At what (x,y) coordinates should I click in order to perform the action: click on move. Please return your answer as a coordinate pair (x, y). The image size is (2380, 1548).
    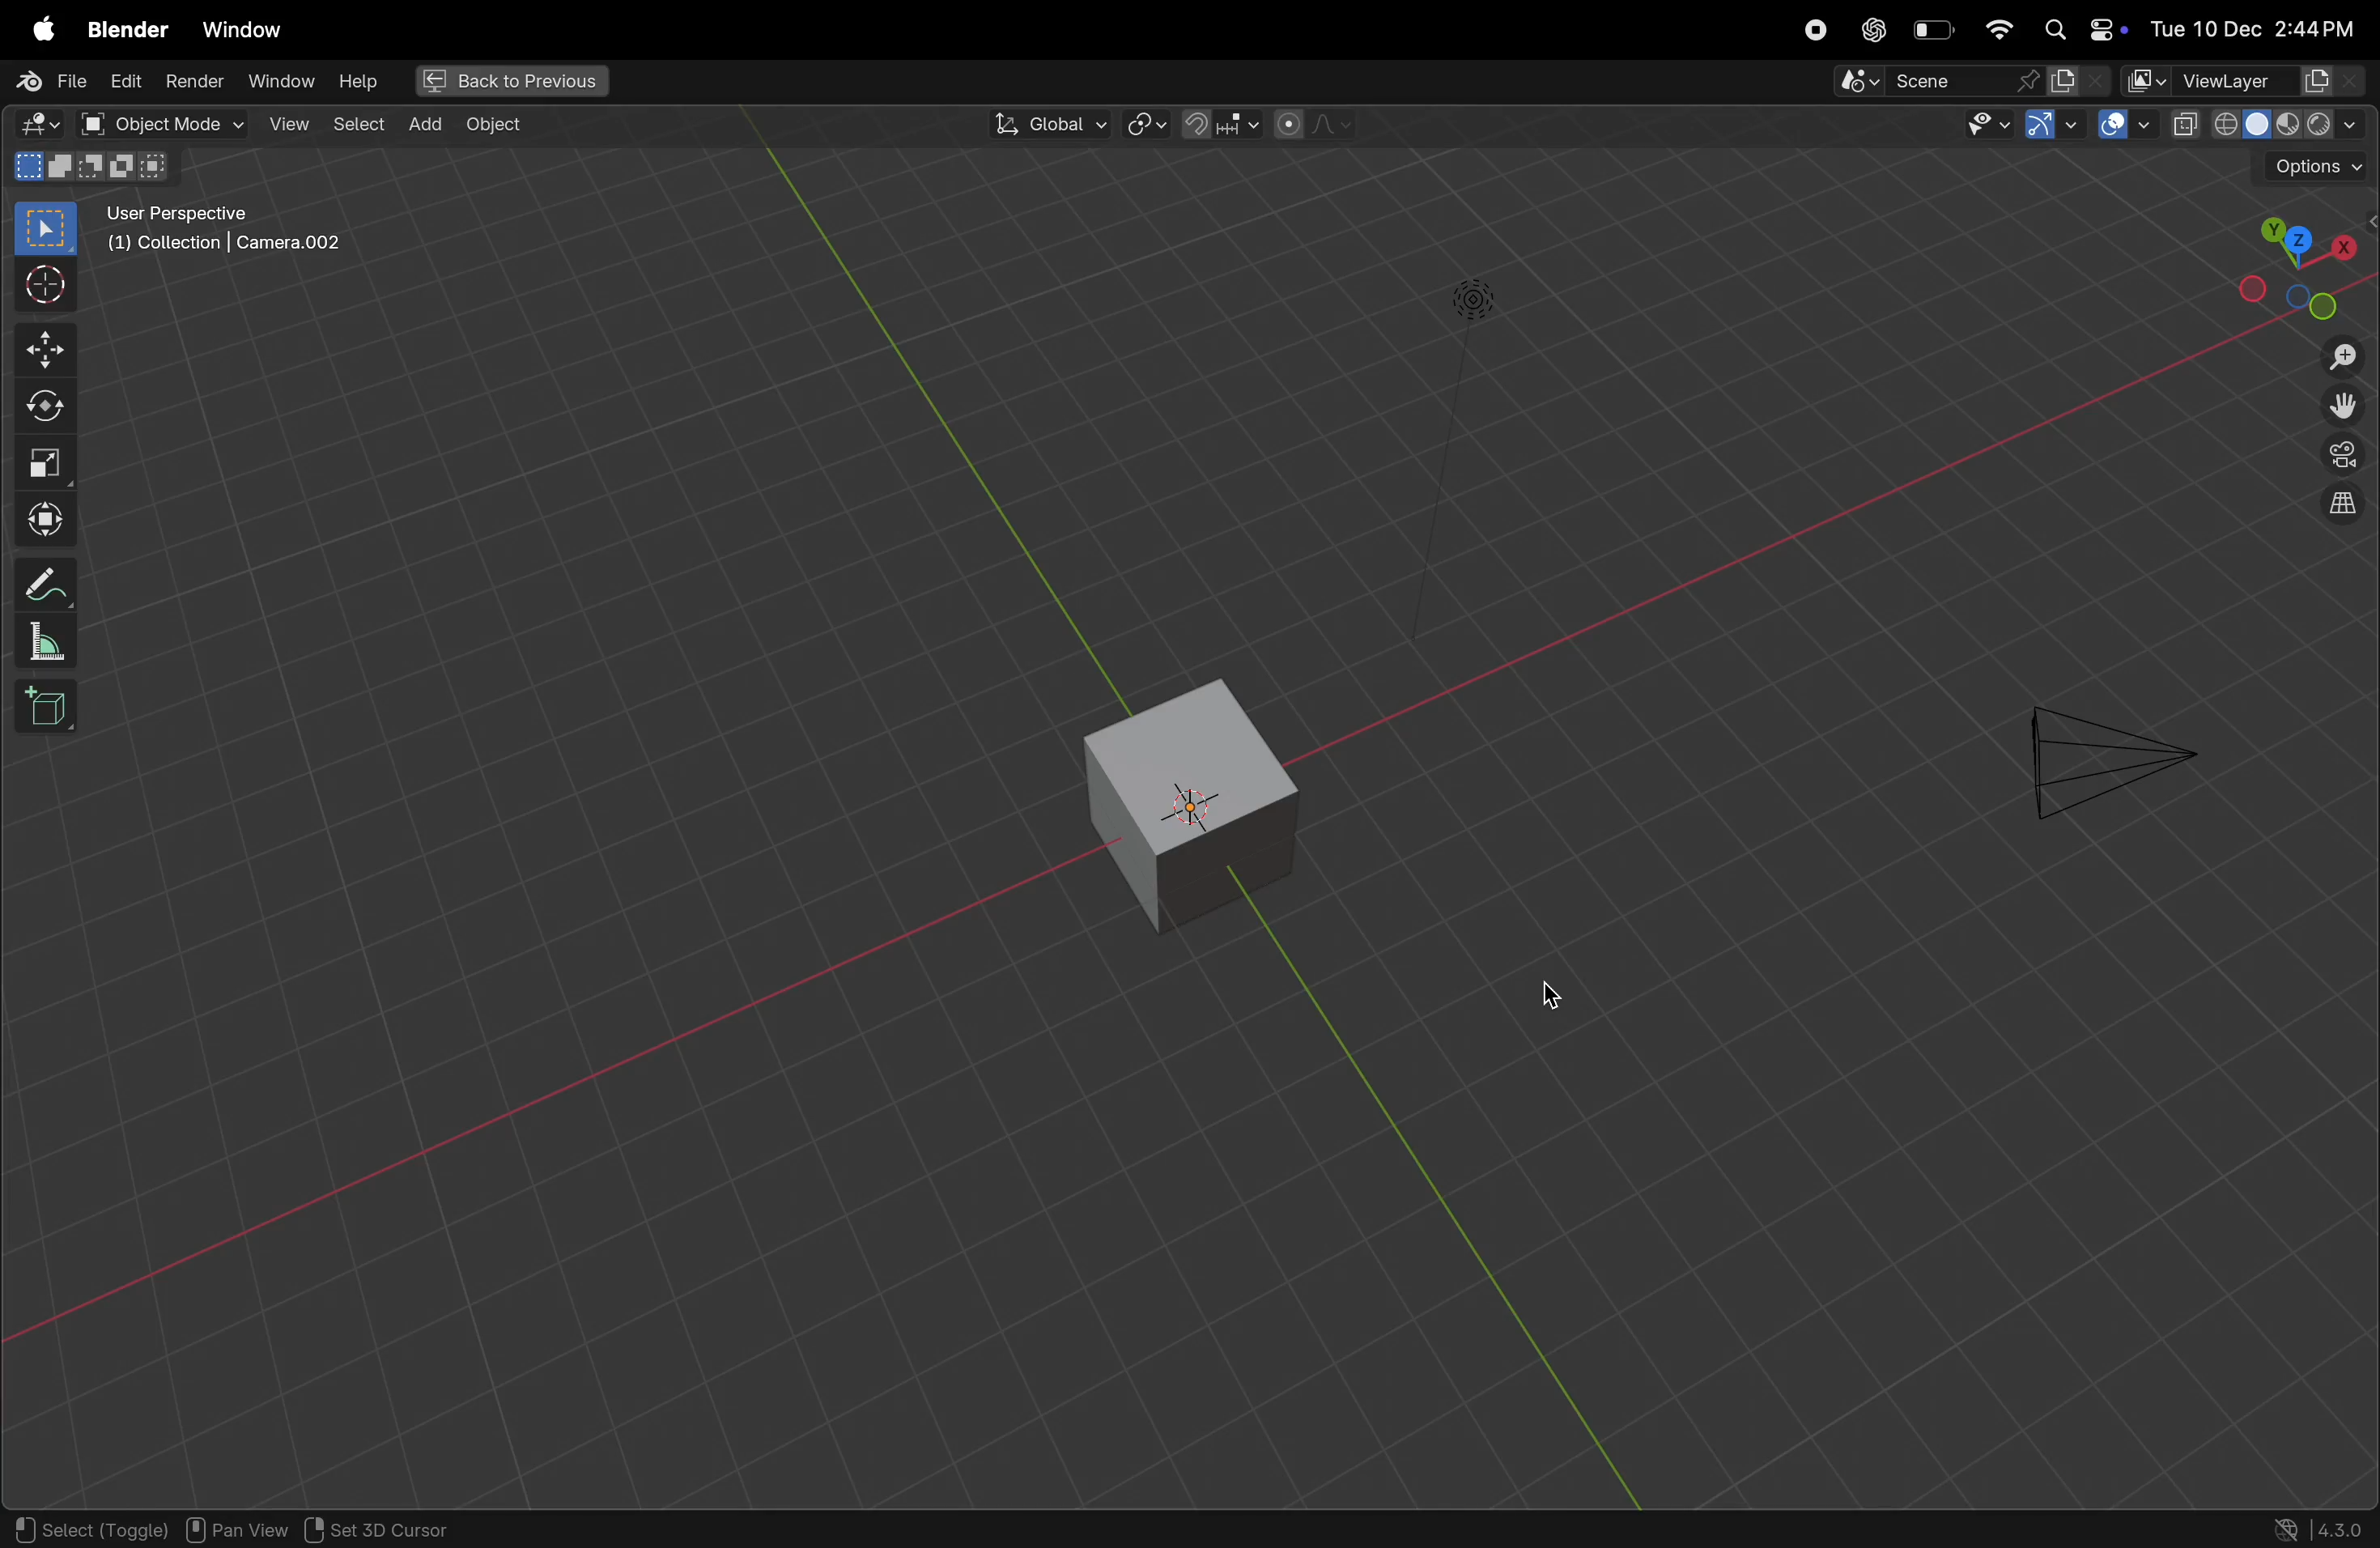
    Looking at the image, I should click on (39, 346).